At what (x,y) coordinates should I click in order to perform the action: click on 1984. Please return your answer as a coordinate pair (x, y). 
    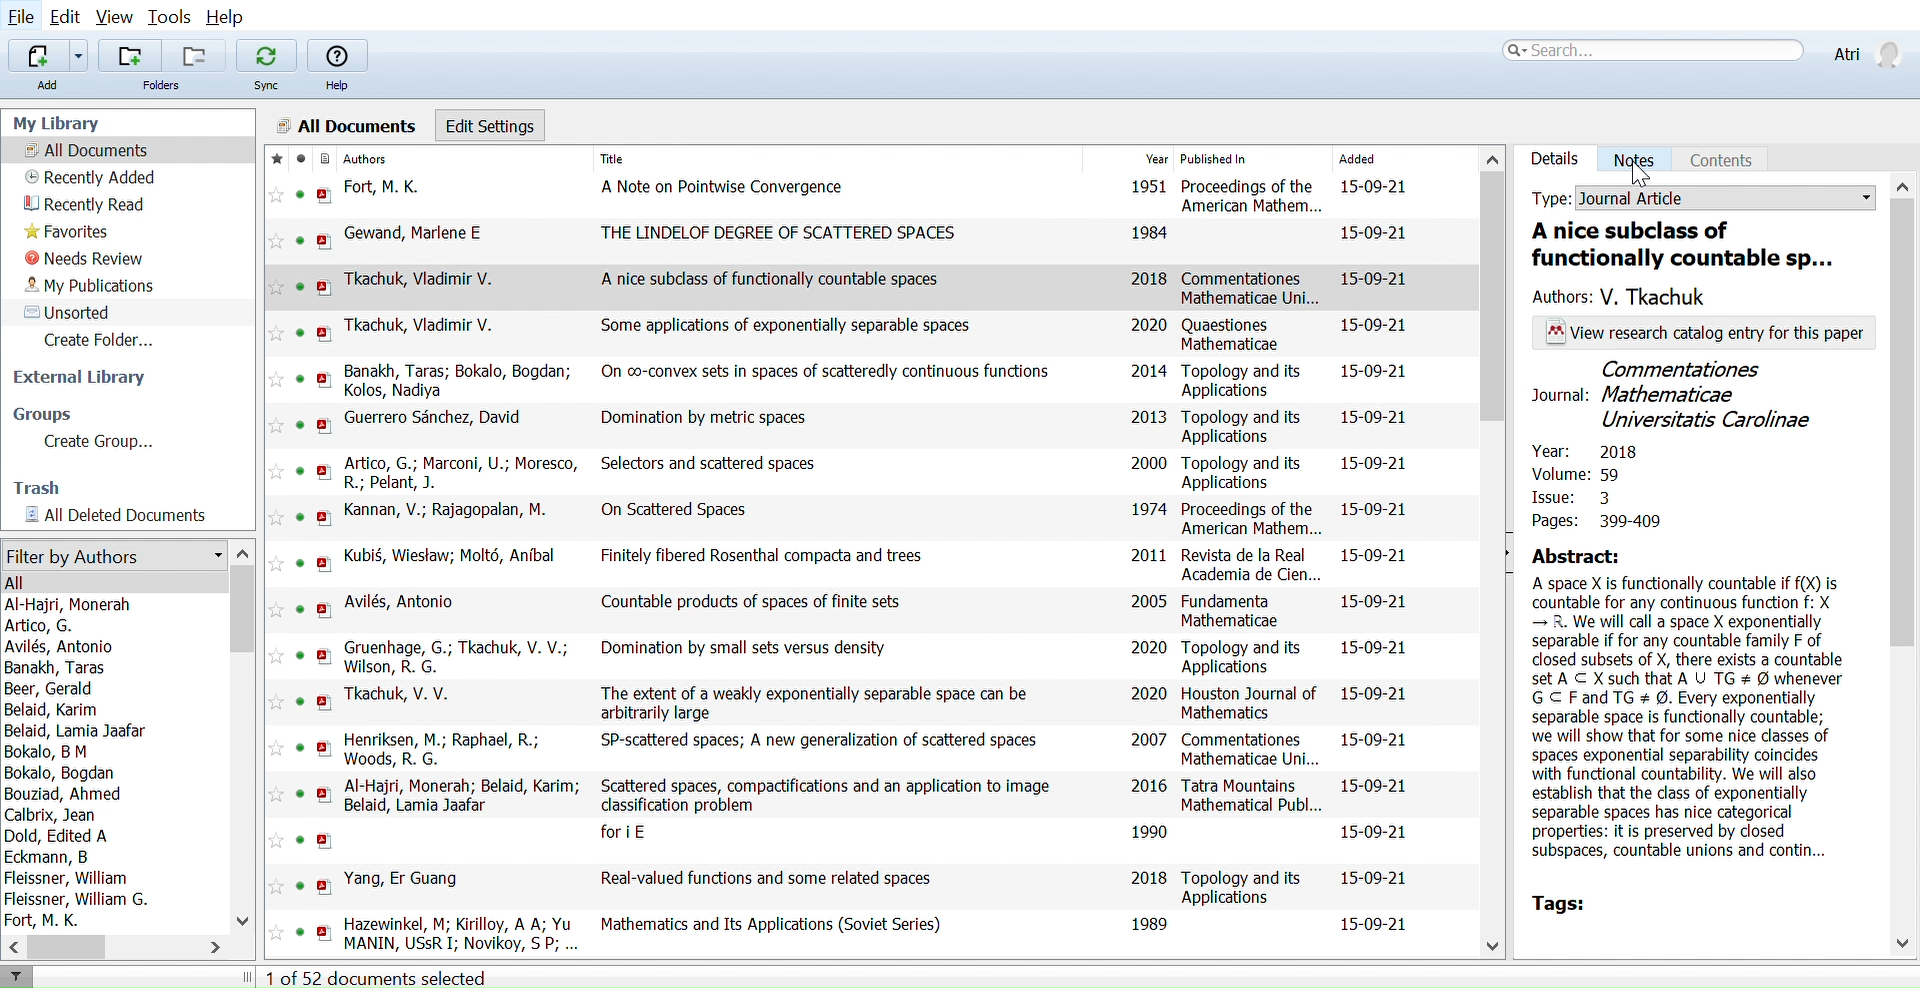
    Looking at the image, I should click on (1150, 232).